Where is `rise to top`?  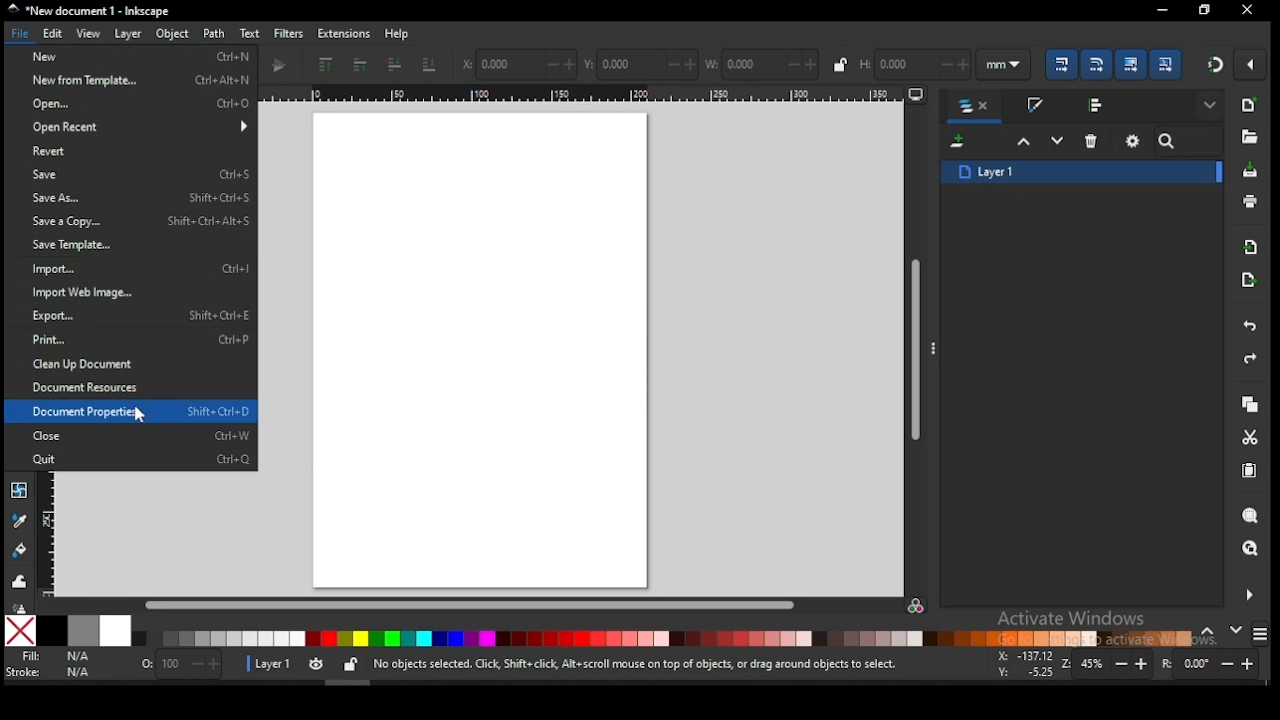 rise to top is located at coordinates (324, 65).